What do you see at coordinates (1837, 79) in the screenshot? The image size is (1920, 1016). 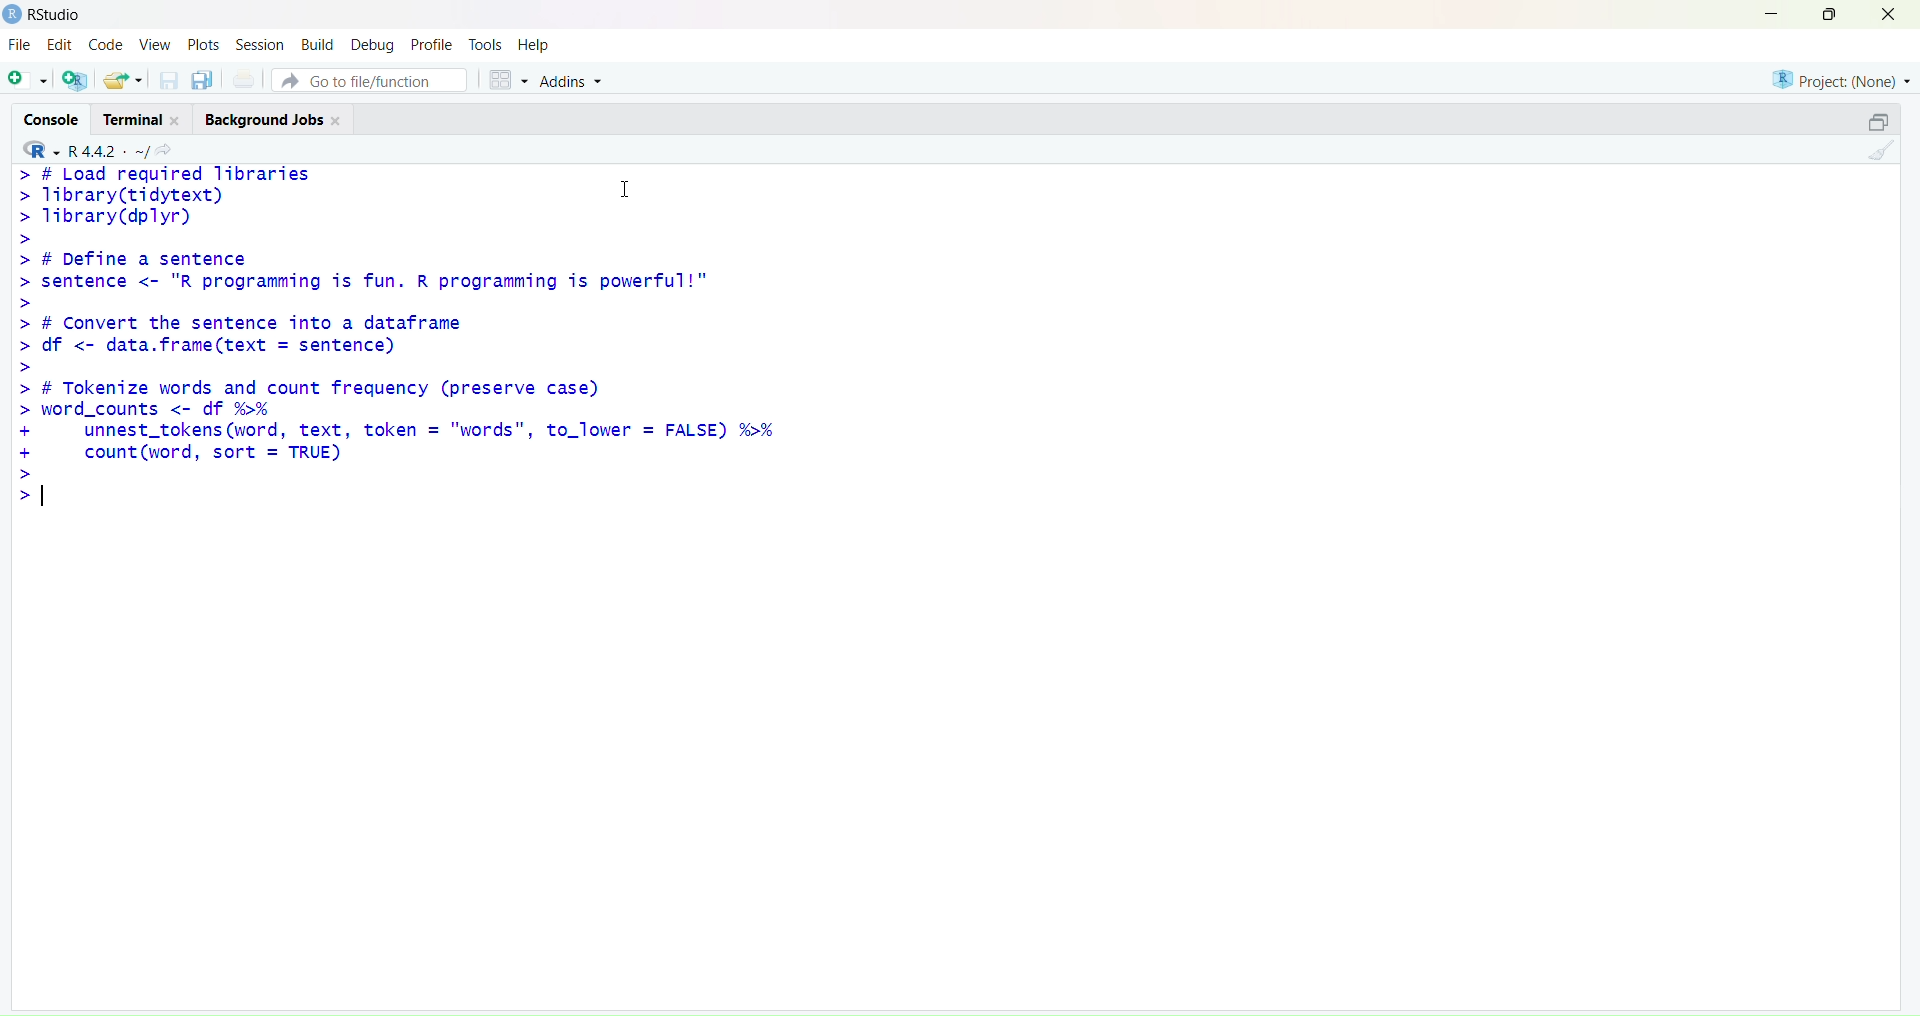 I see `project(None)` at bounding box center [1837, 79].